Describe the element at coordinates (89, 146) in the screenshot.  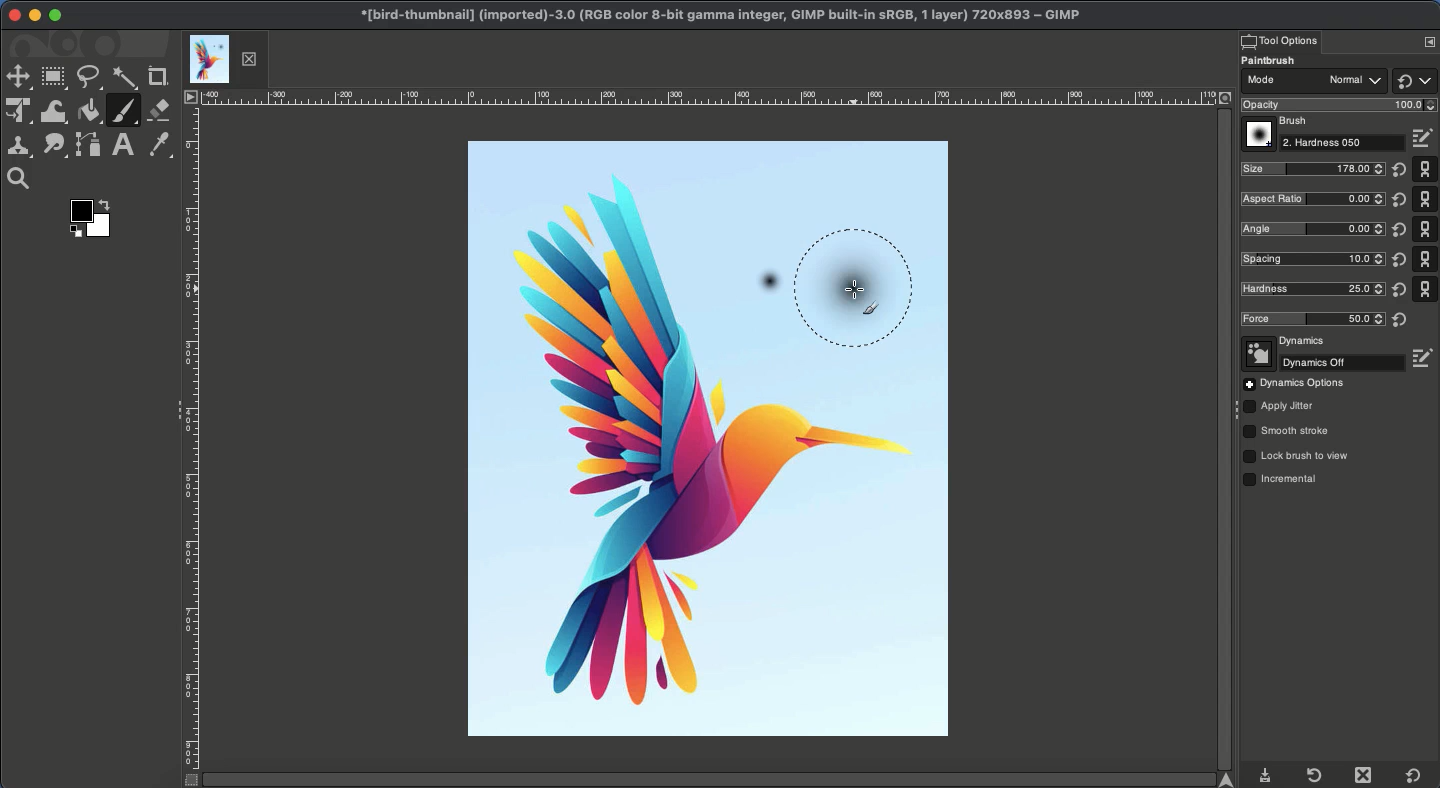
I see `Path` at that location.